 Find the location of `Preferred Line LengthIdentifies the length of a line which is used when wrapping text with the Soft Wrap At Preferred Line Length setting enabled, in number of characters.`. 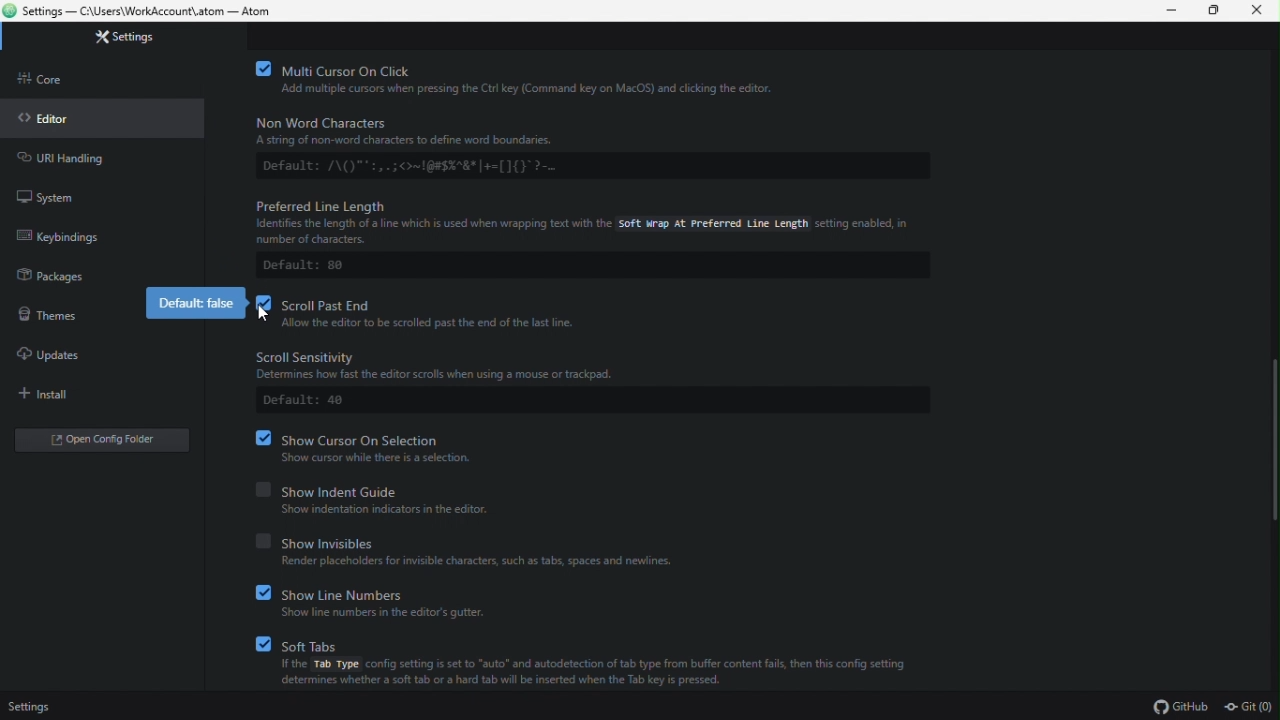

Preferred Line LengthIdentifies the length of a line which is used when wrapping text with the Soft Wrap At Preferred Line Length setting enabled, in number of characters. is located at coordinates (581, 219).